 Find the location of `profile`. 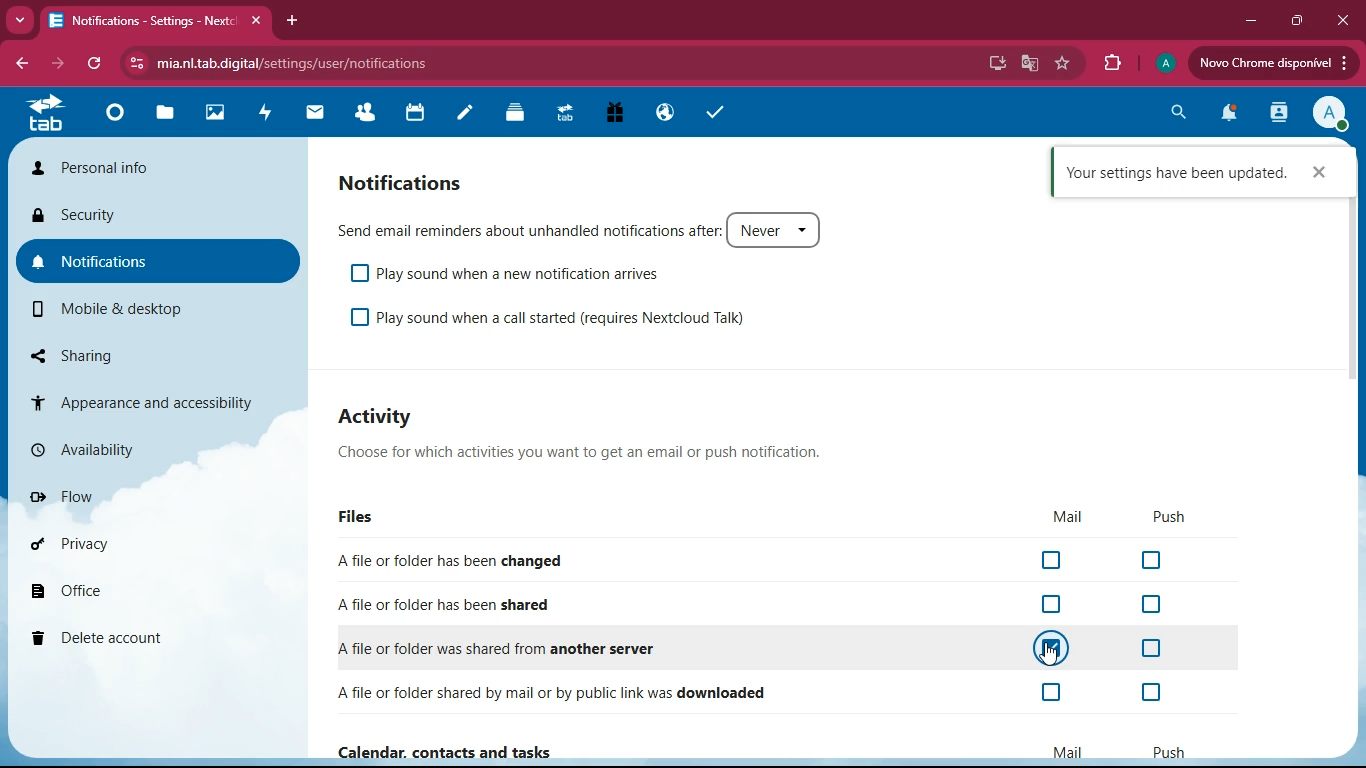

profile is located at coordinates (1331, 114).